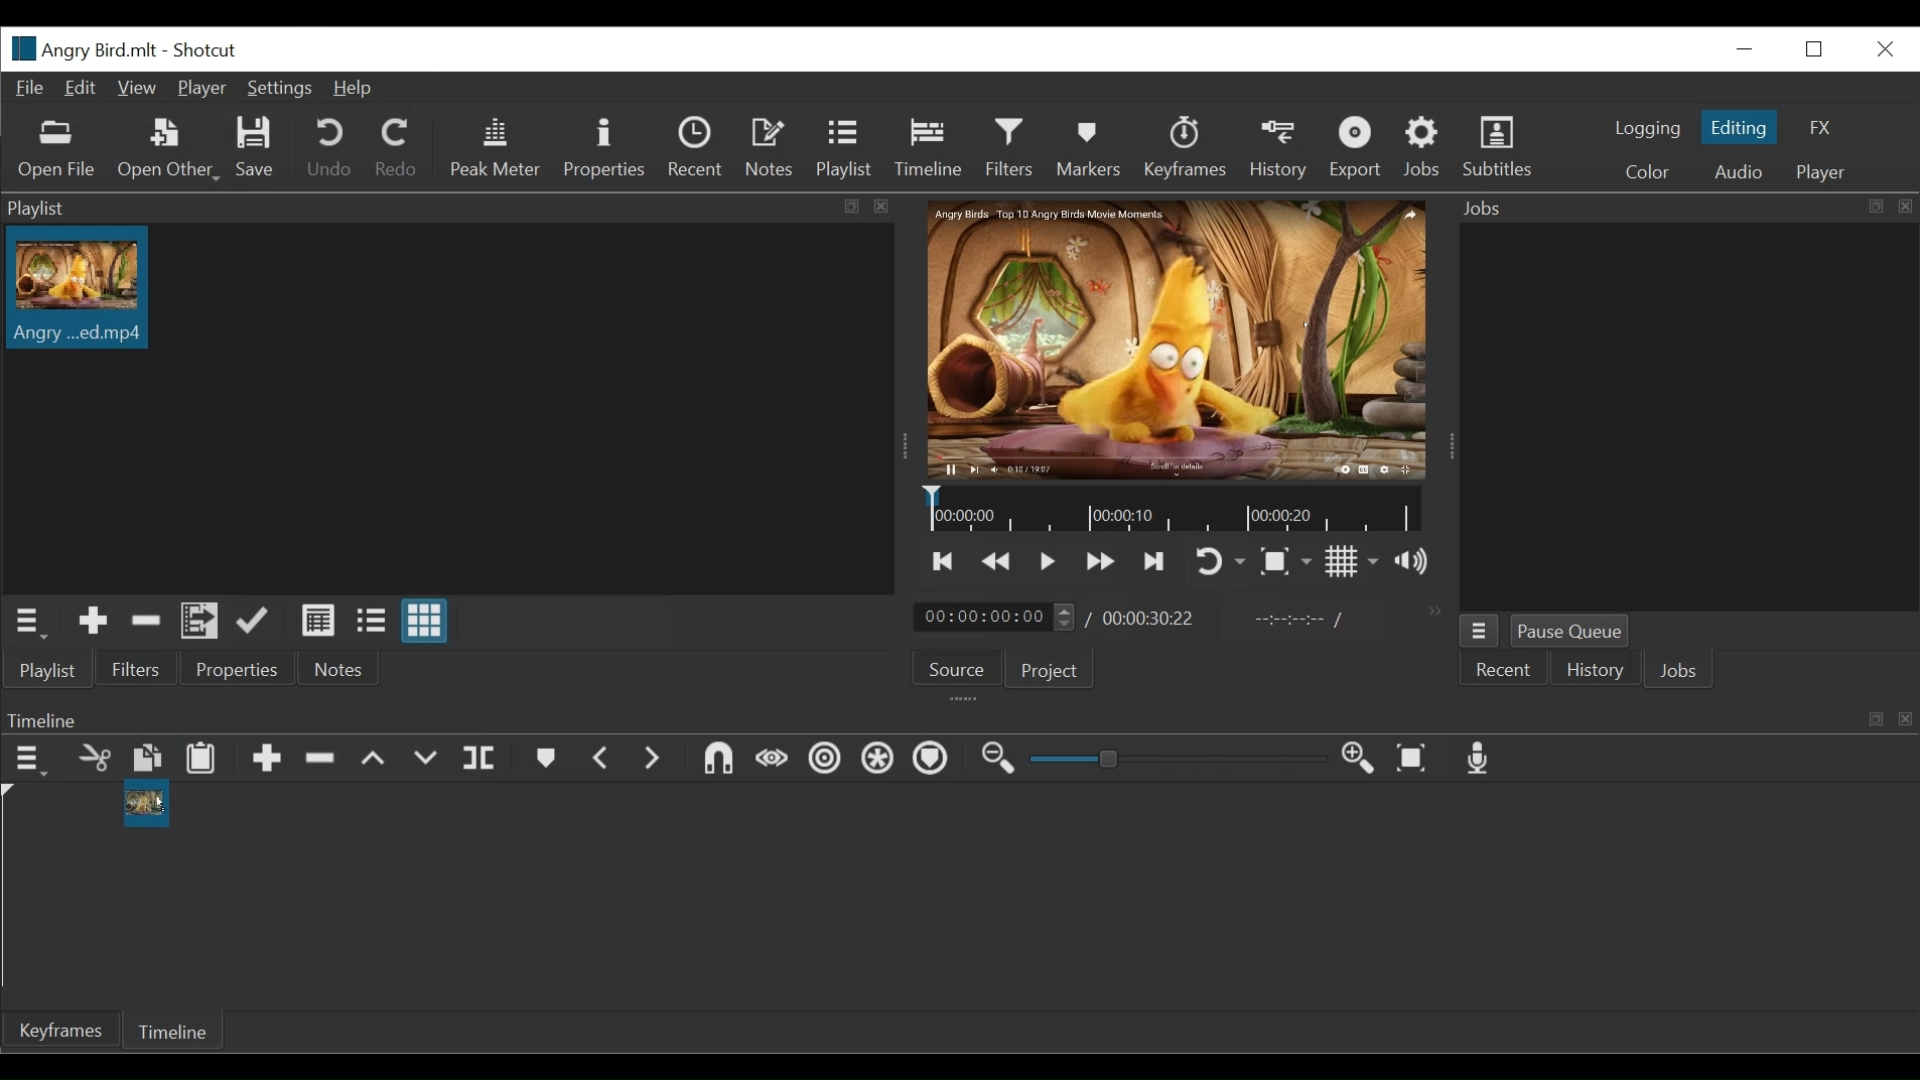 The width and height of the screenshot is (1920, 1080). I want to click on Toggle zoom, so click(1285, 562).